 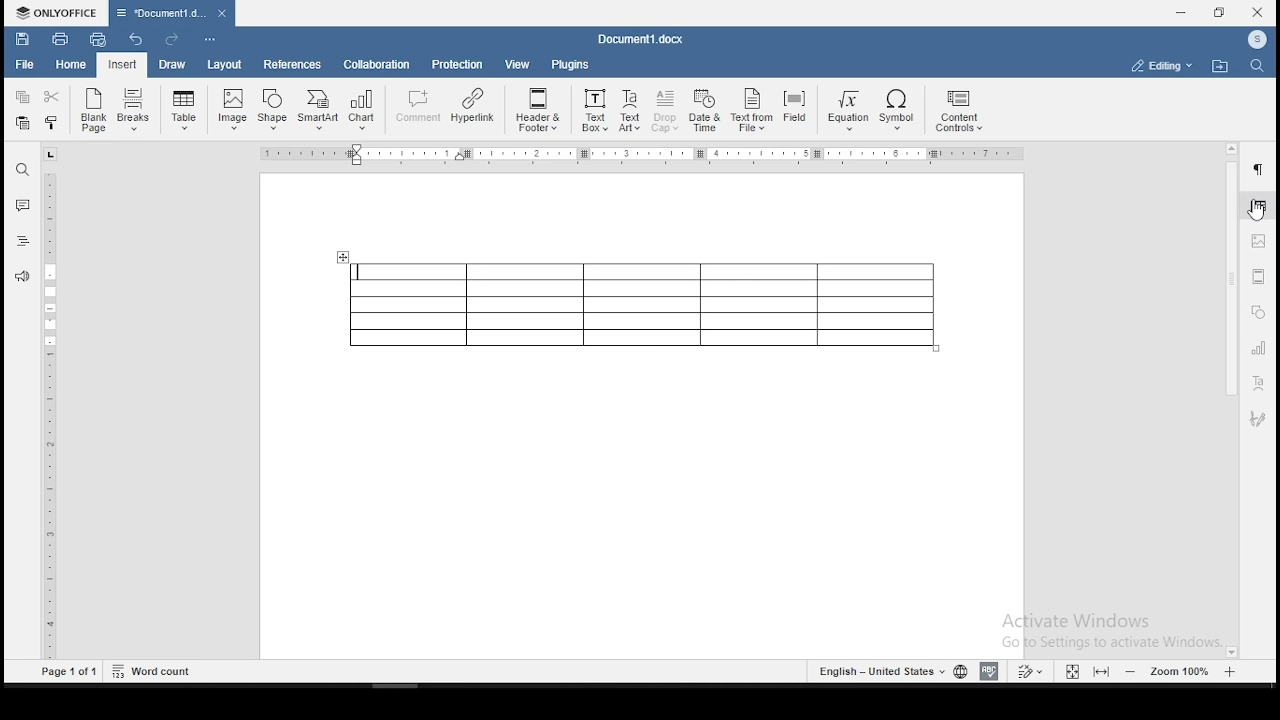 What do you see at coordinates (223, 65) in the screenshot?
I see `layout` at bounding box center [223, 65].